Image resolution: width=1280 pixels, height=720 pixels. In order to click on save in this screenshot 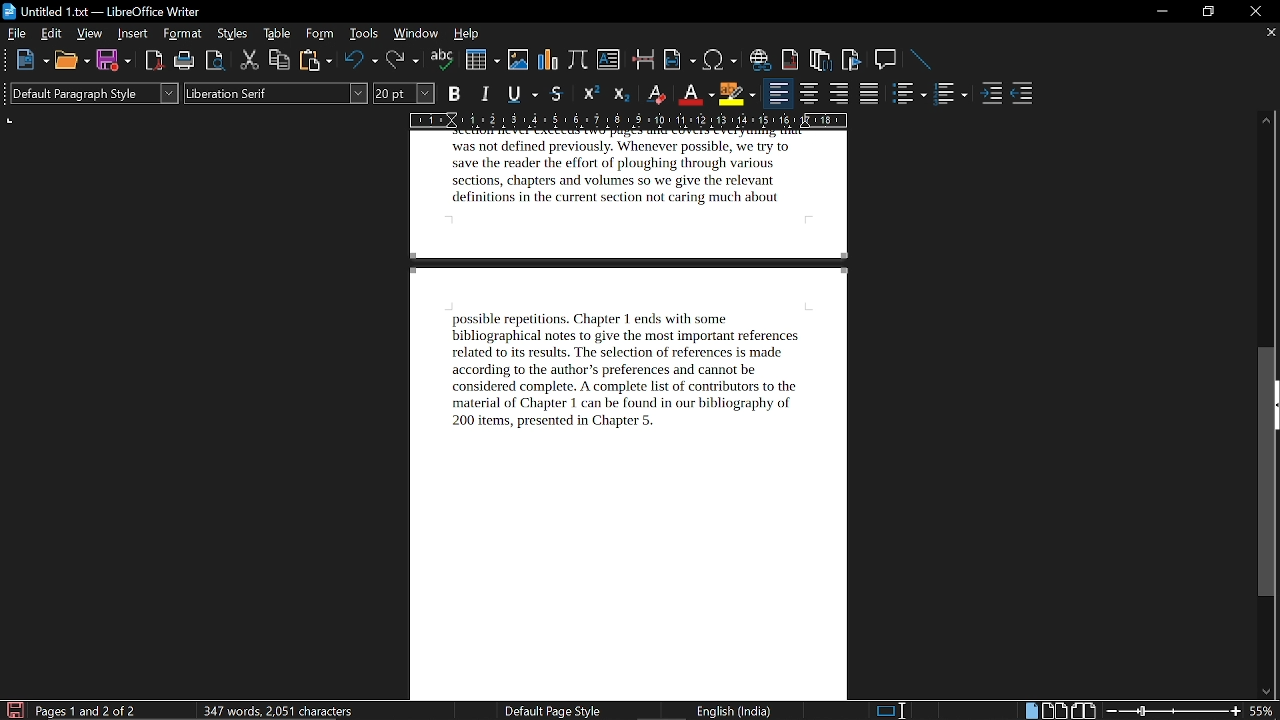, I will do `click(113, 59)`.